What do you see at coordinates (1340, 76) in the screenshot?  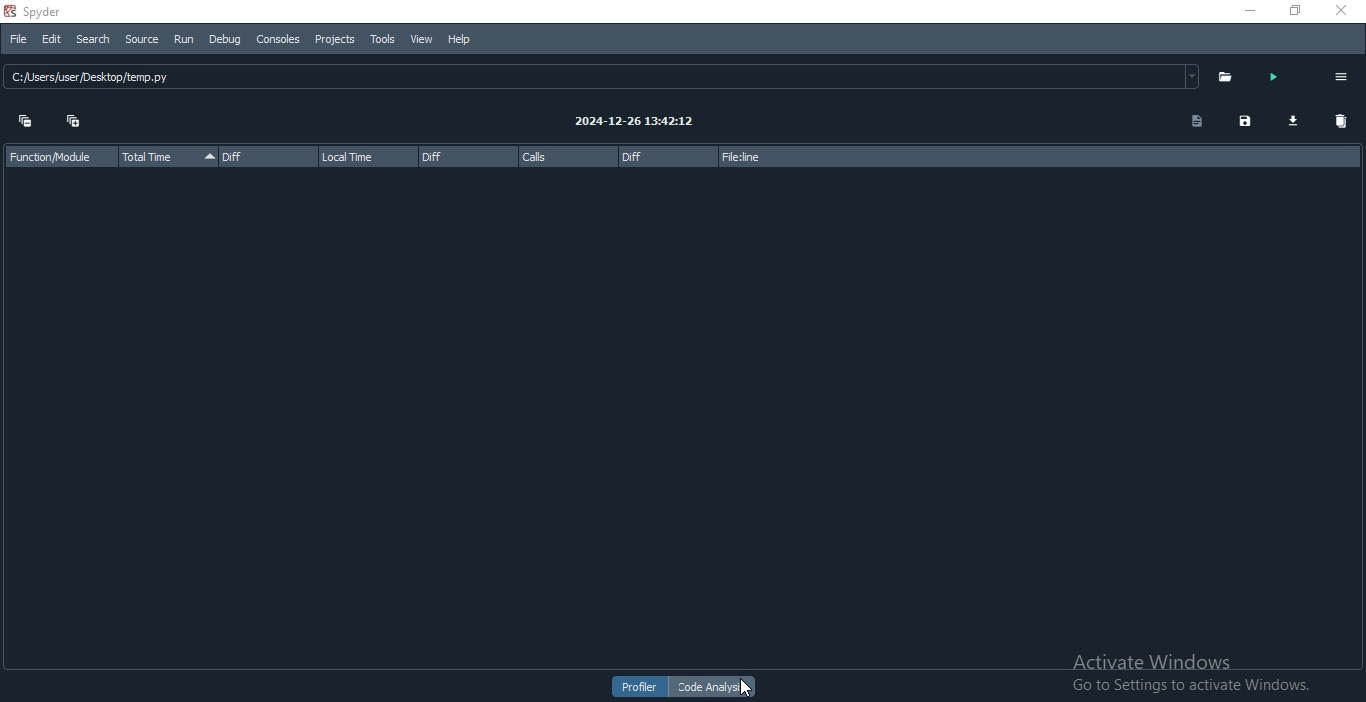 I see `options` at bounding box center [1340, 76].